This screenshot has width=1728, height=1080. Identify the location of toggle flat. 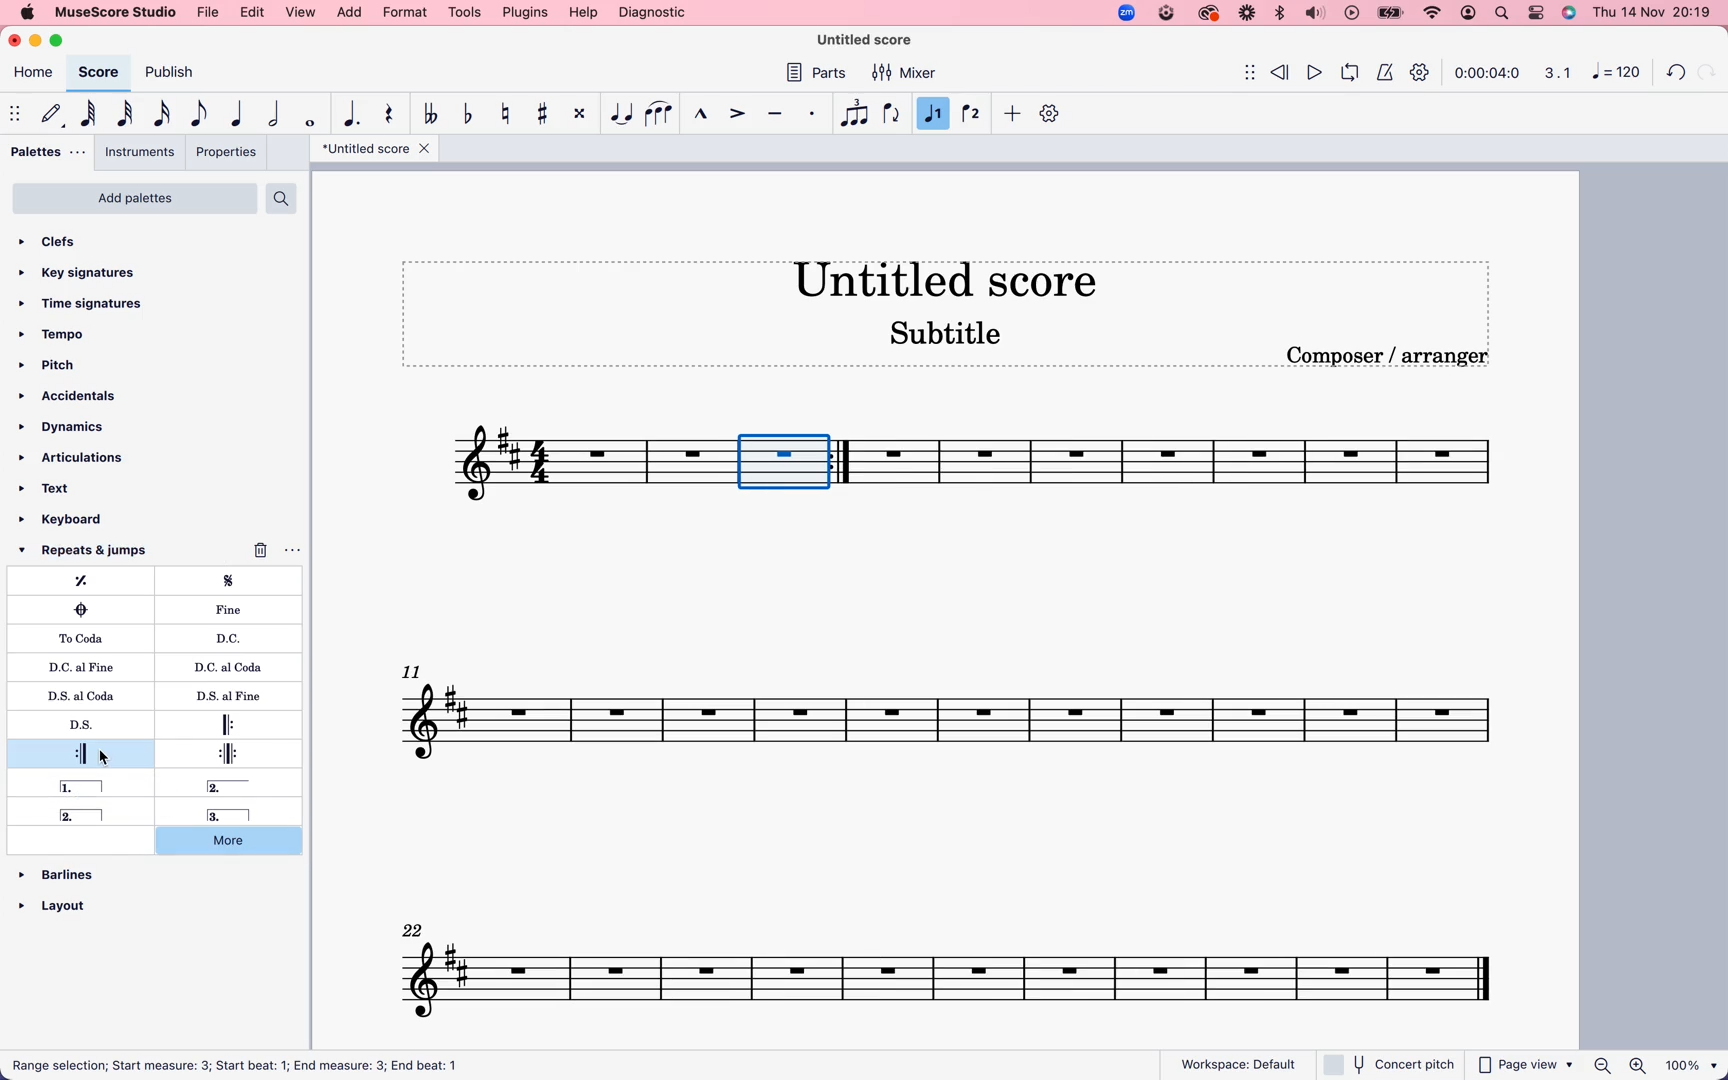
(471, 115).